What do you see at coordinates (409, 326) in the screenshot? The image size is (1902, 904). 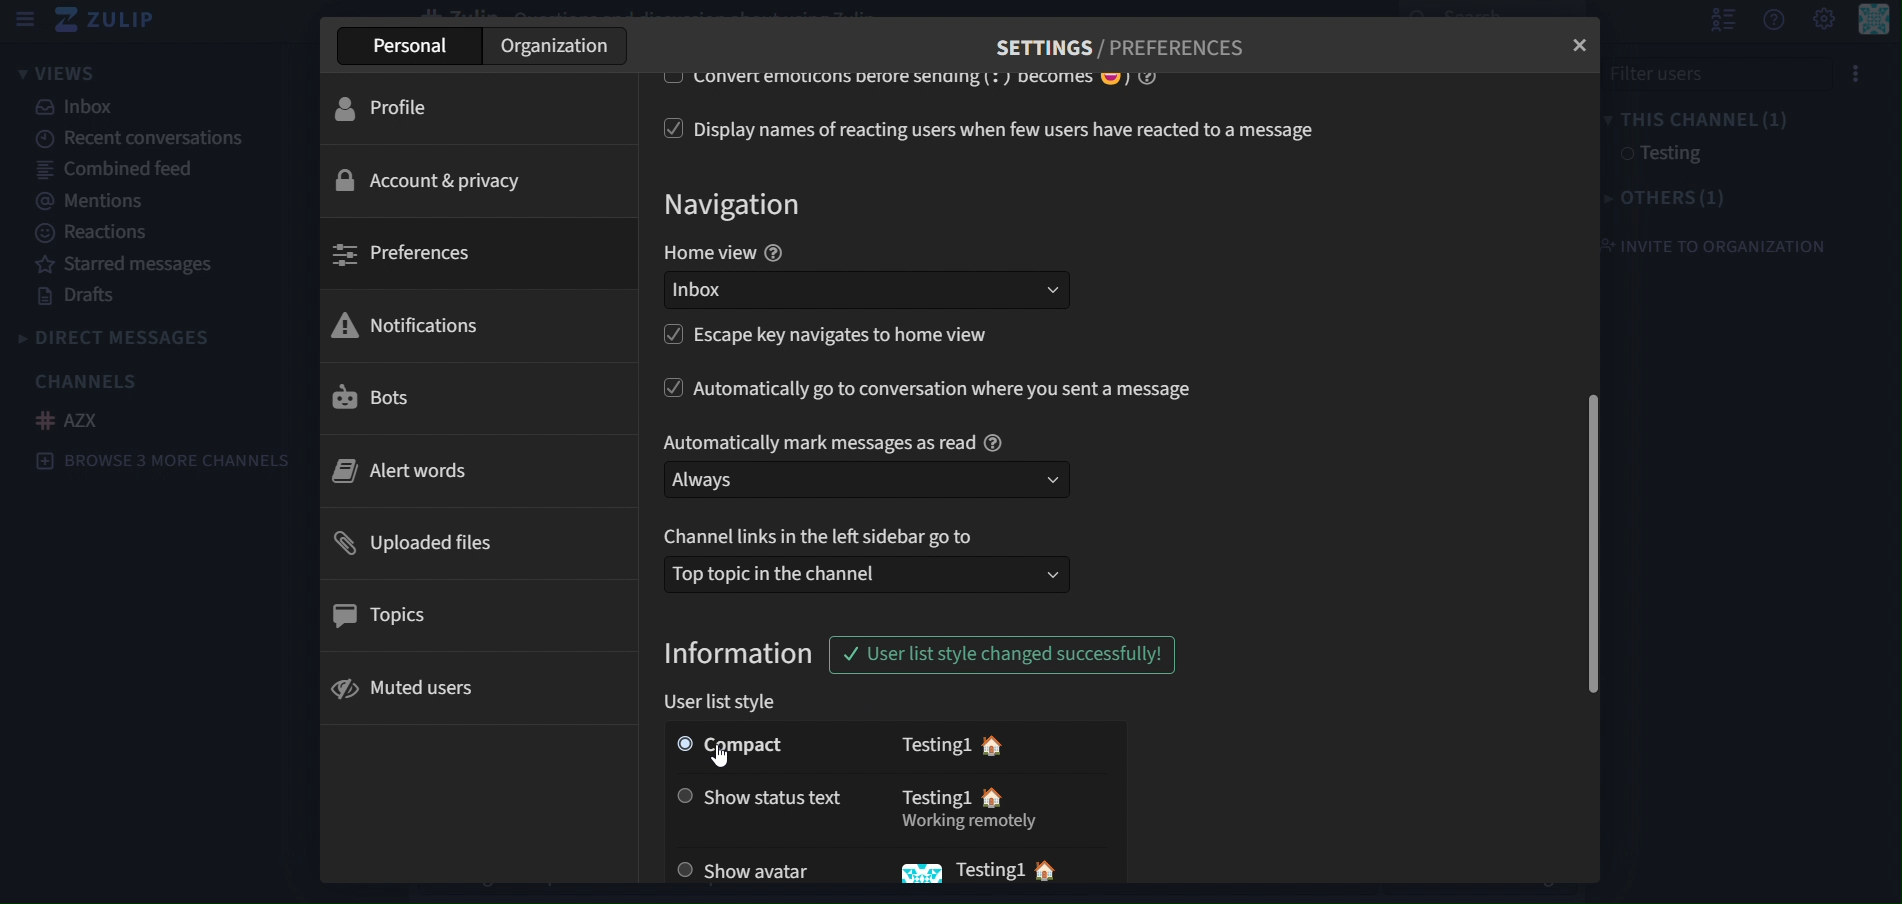 I see `notifications` at bounding box center [409, 326].